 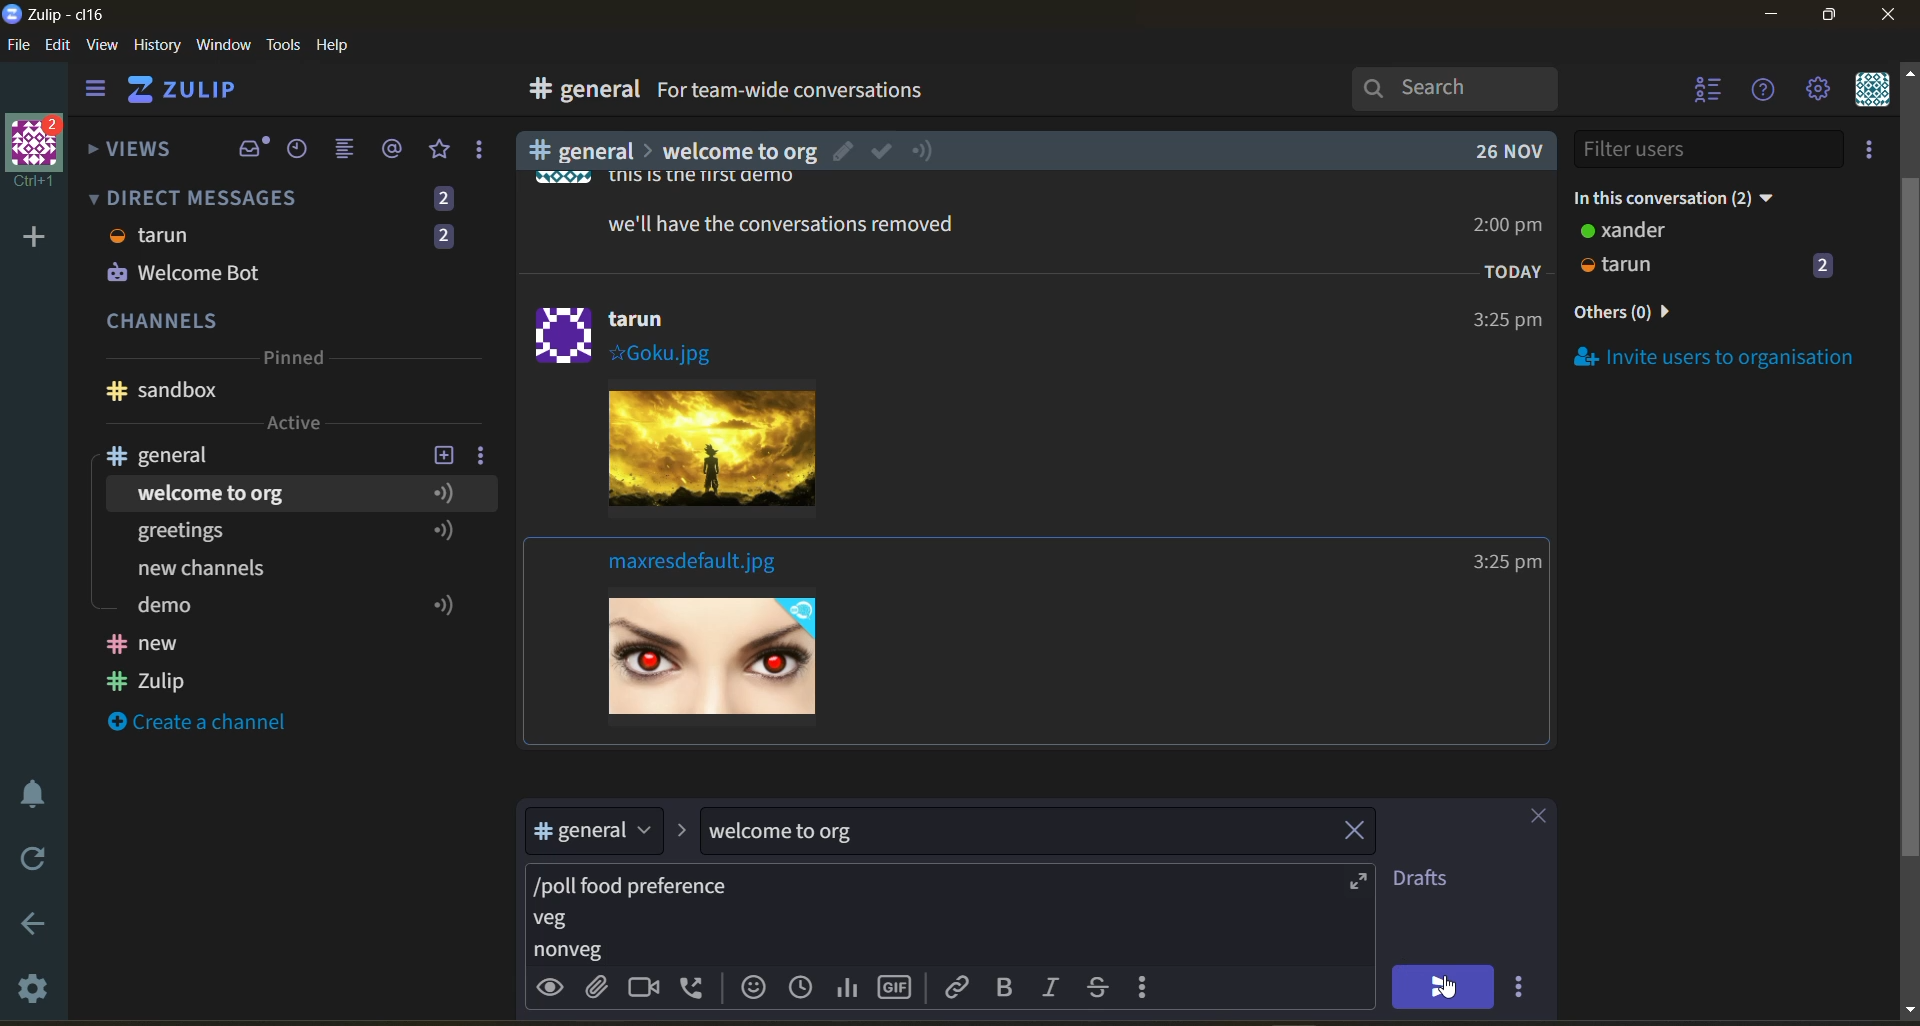 What do you see at coordinates (287, 43) in the screenshot?
I see `tools` at bounding box center [287, 43].